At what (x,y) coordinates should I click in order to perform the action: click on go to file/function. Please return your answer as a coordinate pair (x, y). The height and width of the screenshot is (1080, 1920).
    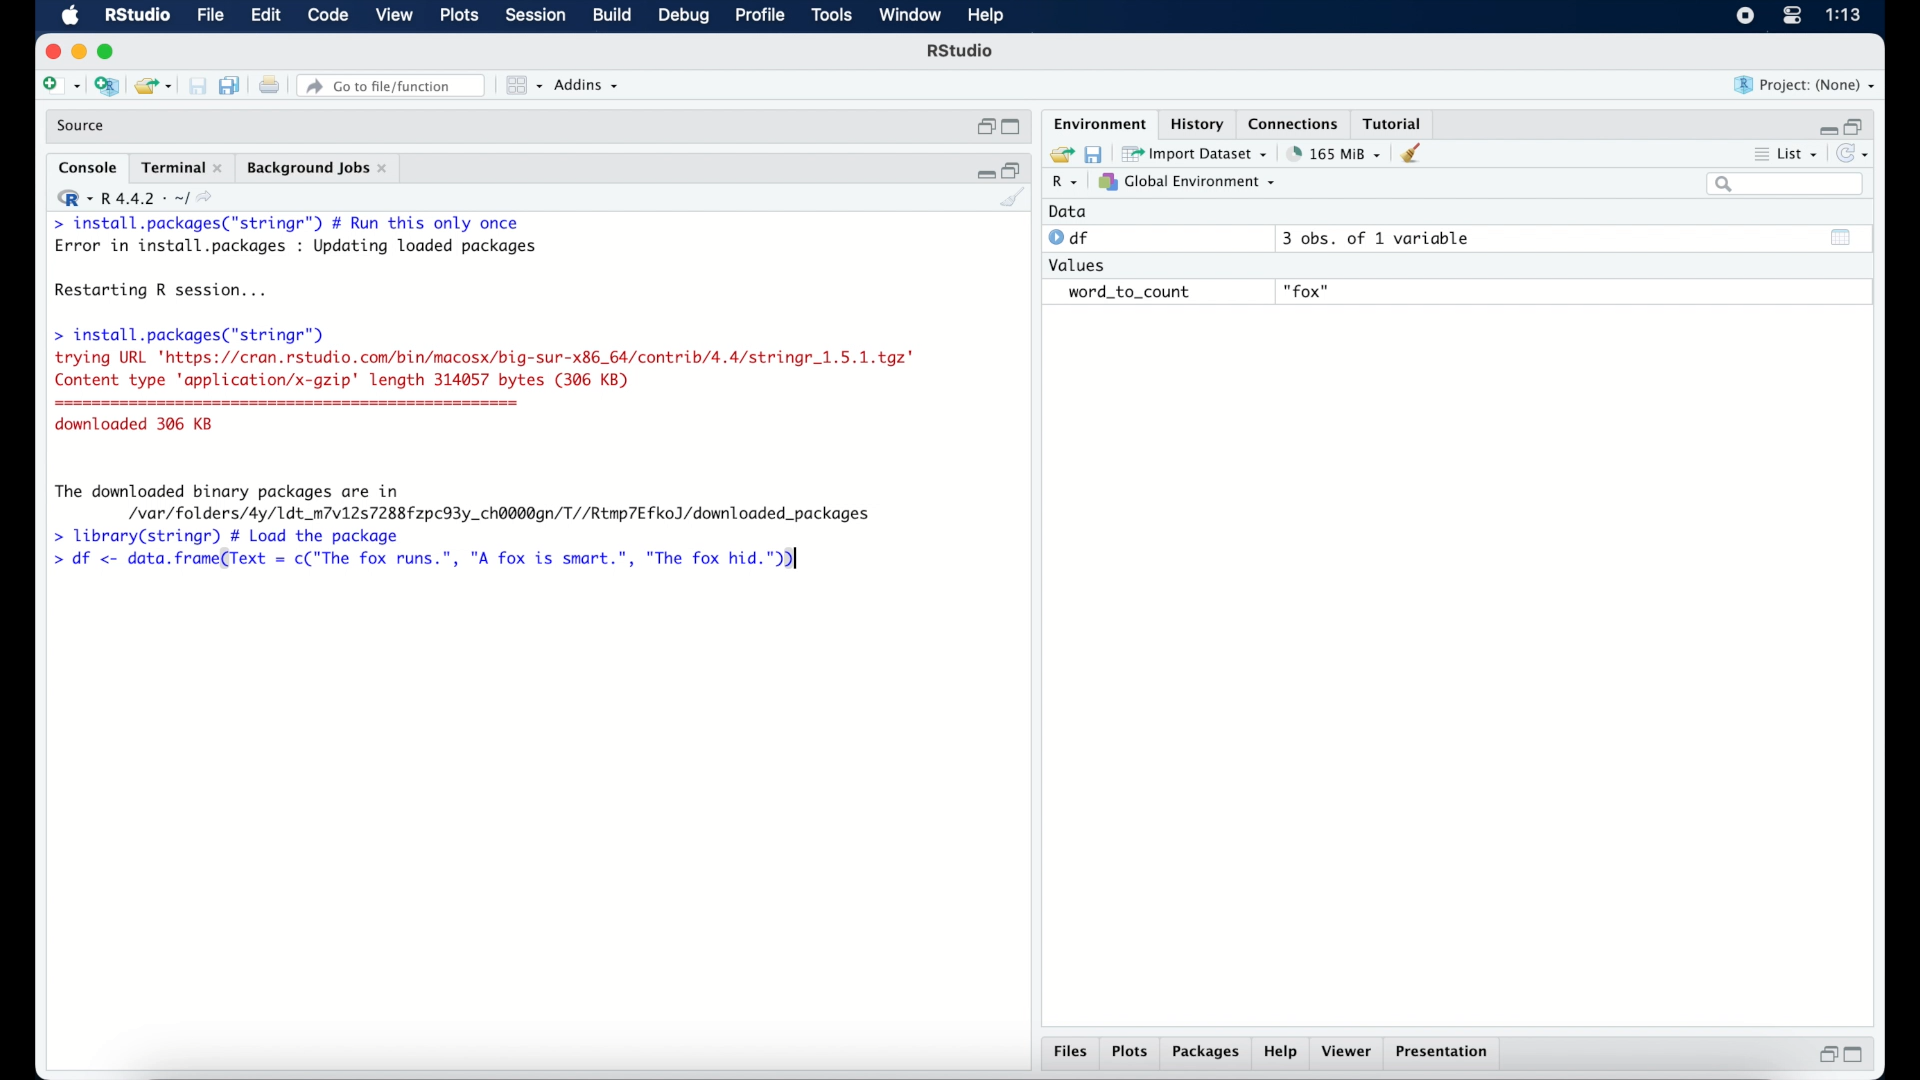
    Looking at the image, I should click on (395, 86).